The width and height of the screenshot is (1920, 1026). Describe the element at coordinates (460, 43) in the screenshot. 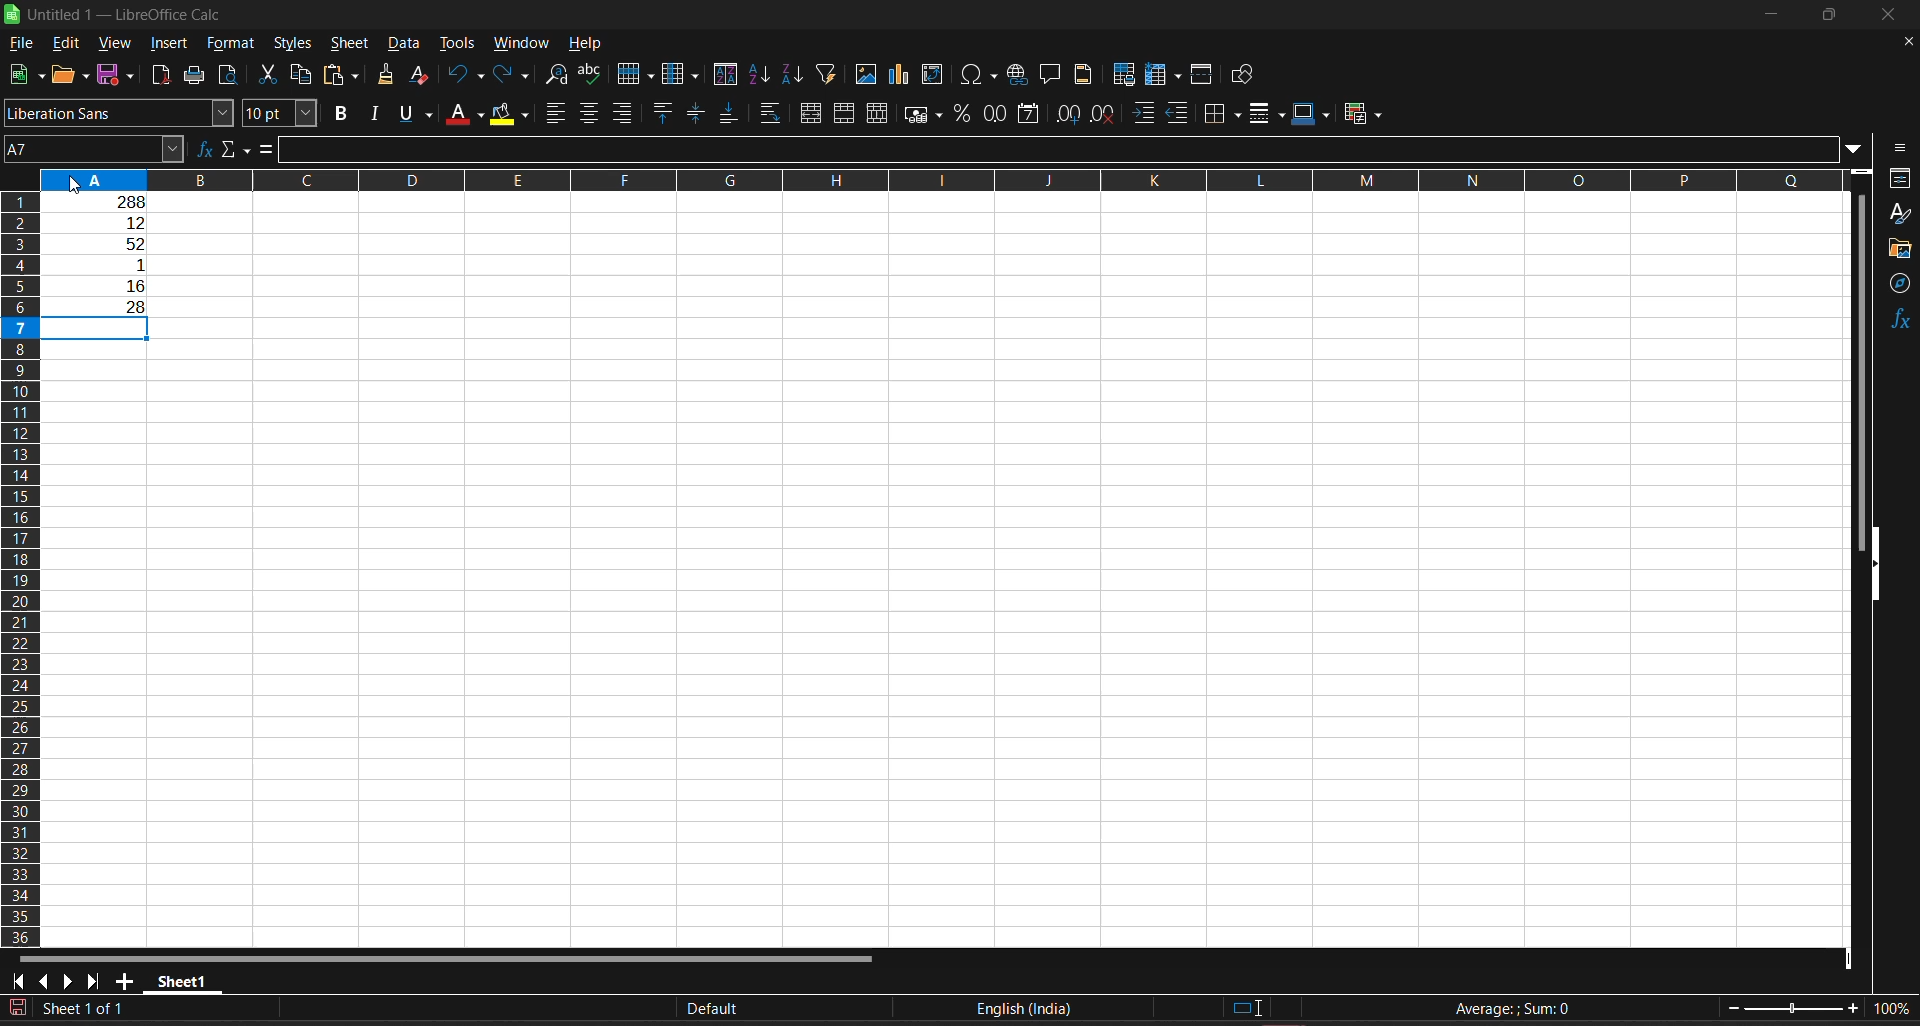

I see `tools` at that location.